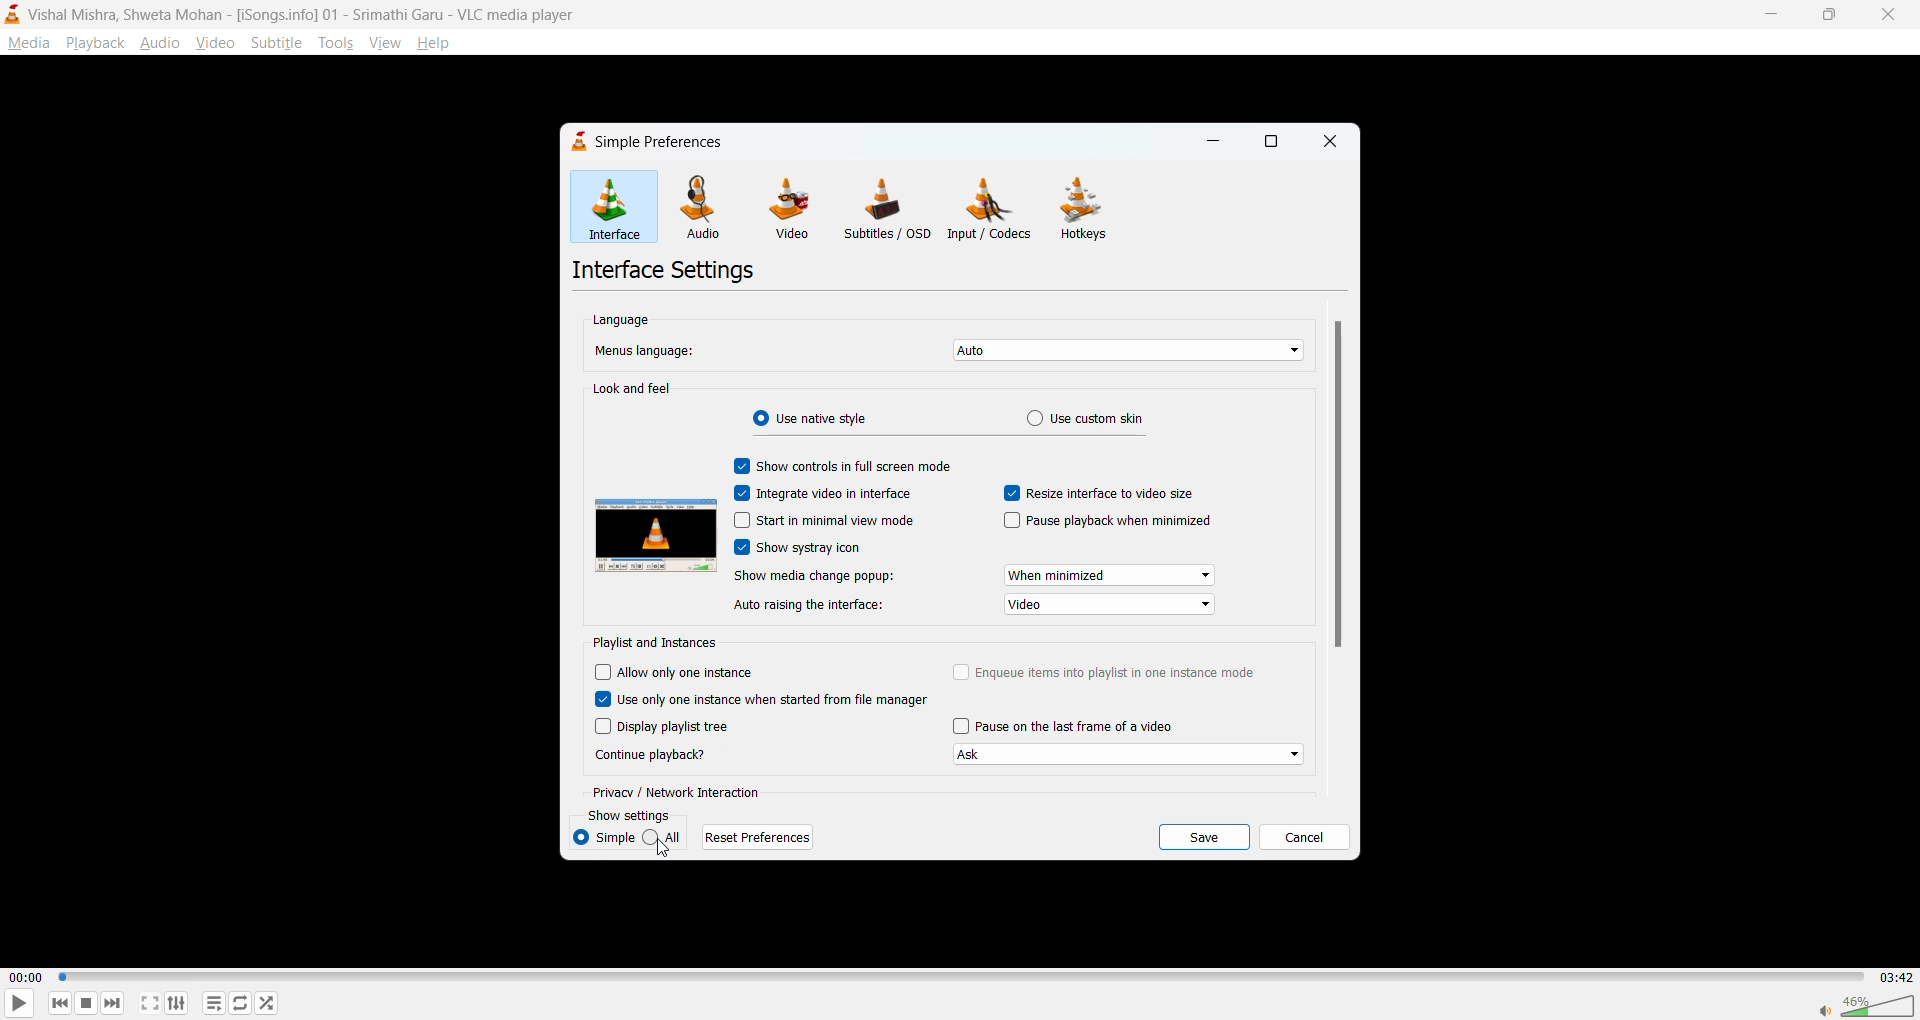 The height and width of the screenshot is (1020, 1920). I want to click on view, so click(383, 40).